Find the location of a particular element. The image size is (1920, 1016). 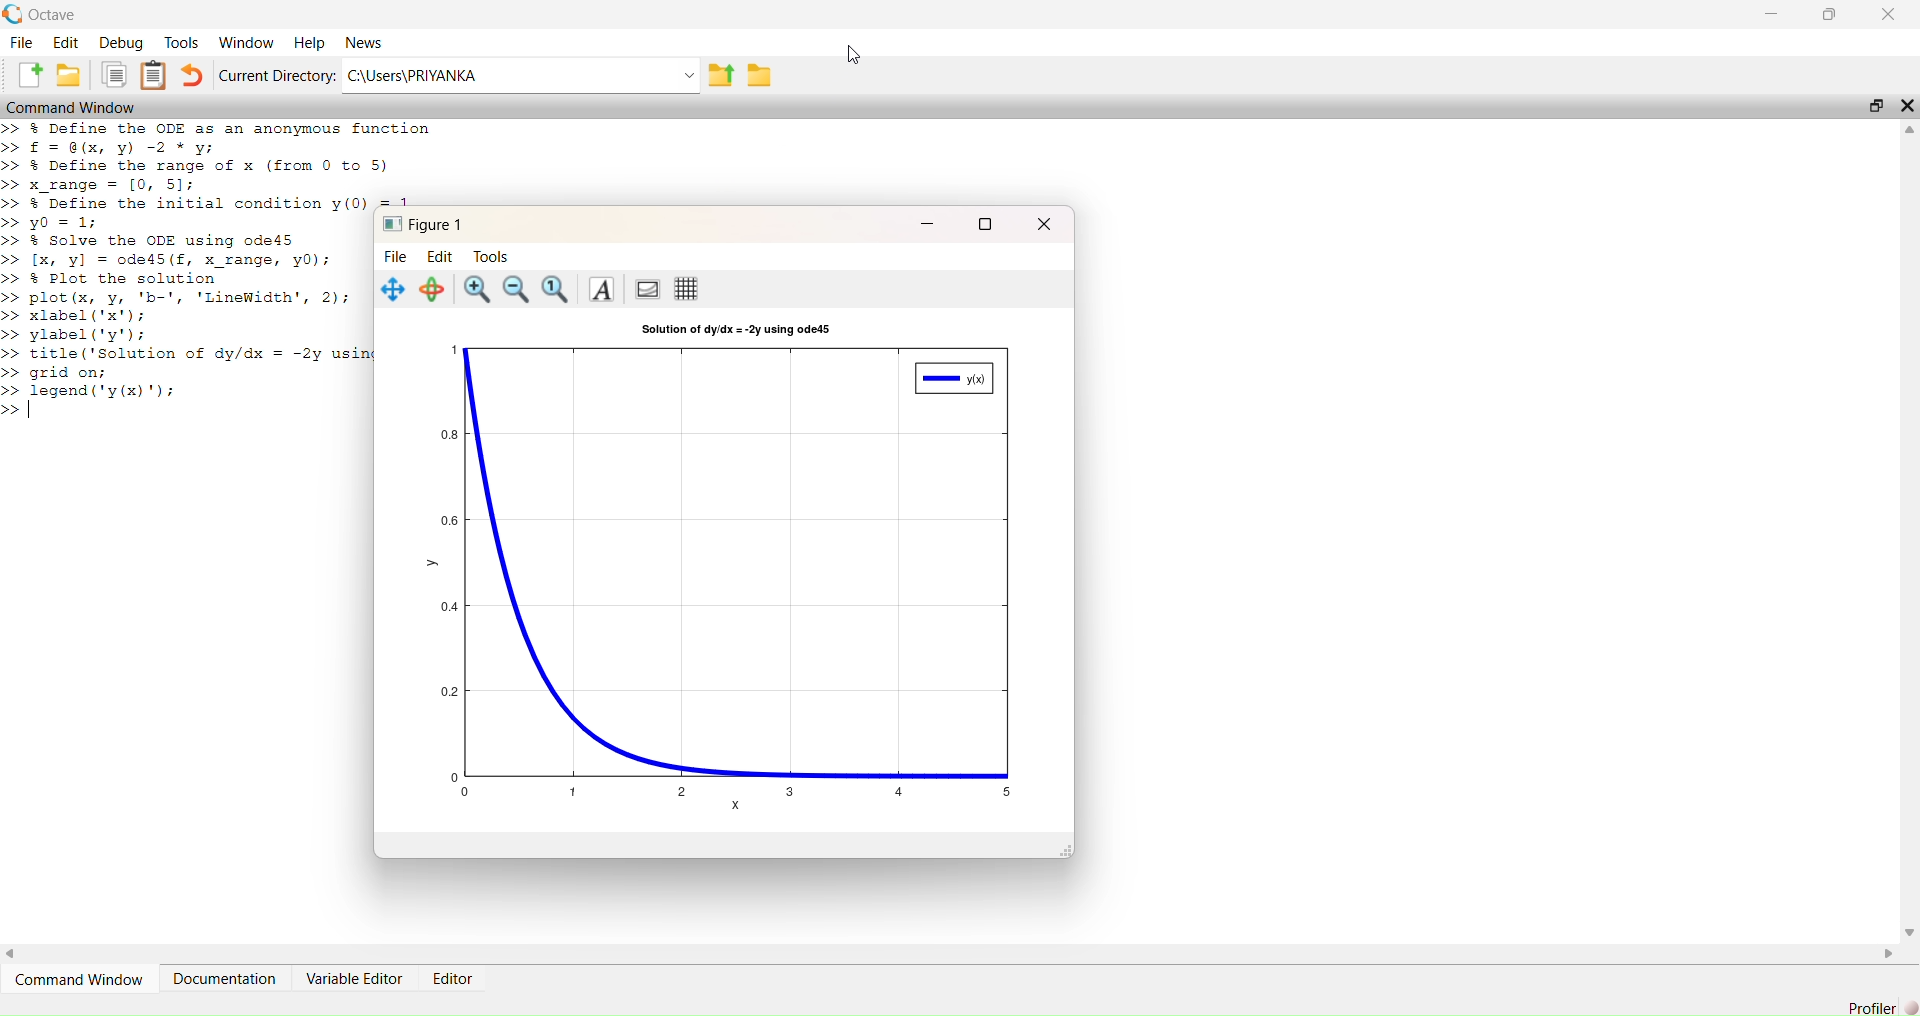

C:\Users\PRIYANKA is located at coordinates (509, 75).